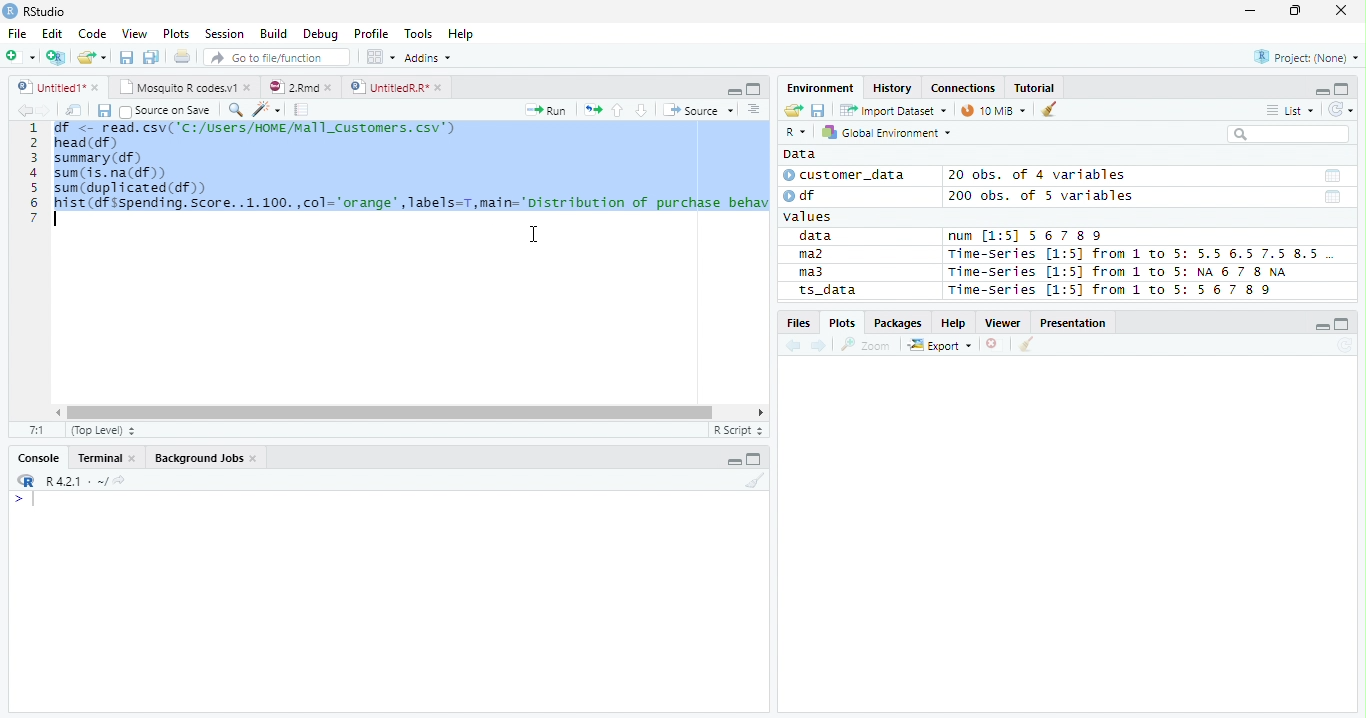  I want to click on Background jobs, so click(206, 460).